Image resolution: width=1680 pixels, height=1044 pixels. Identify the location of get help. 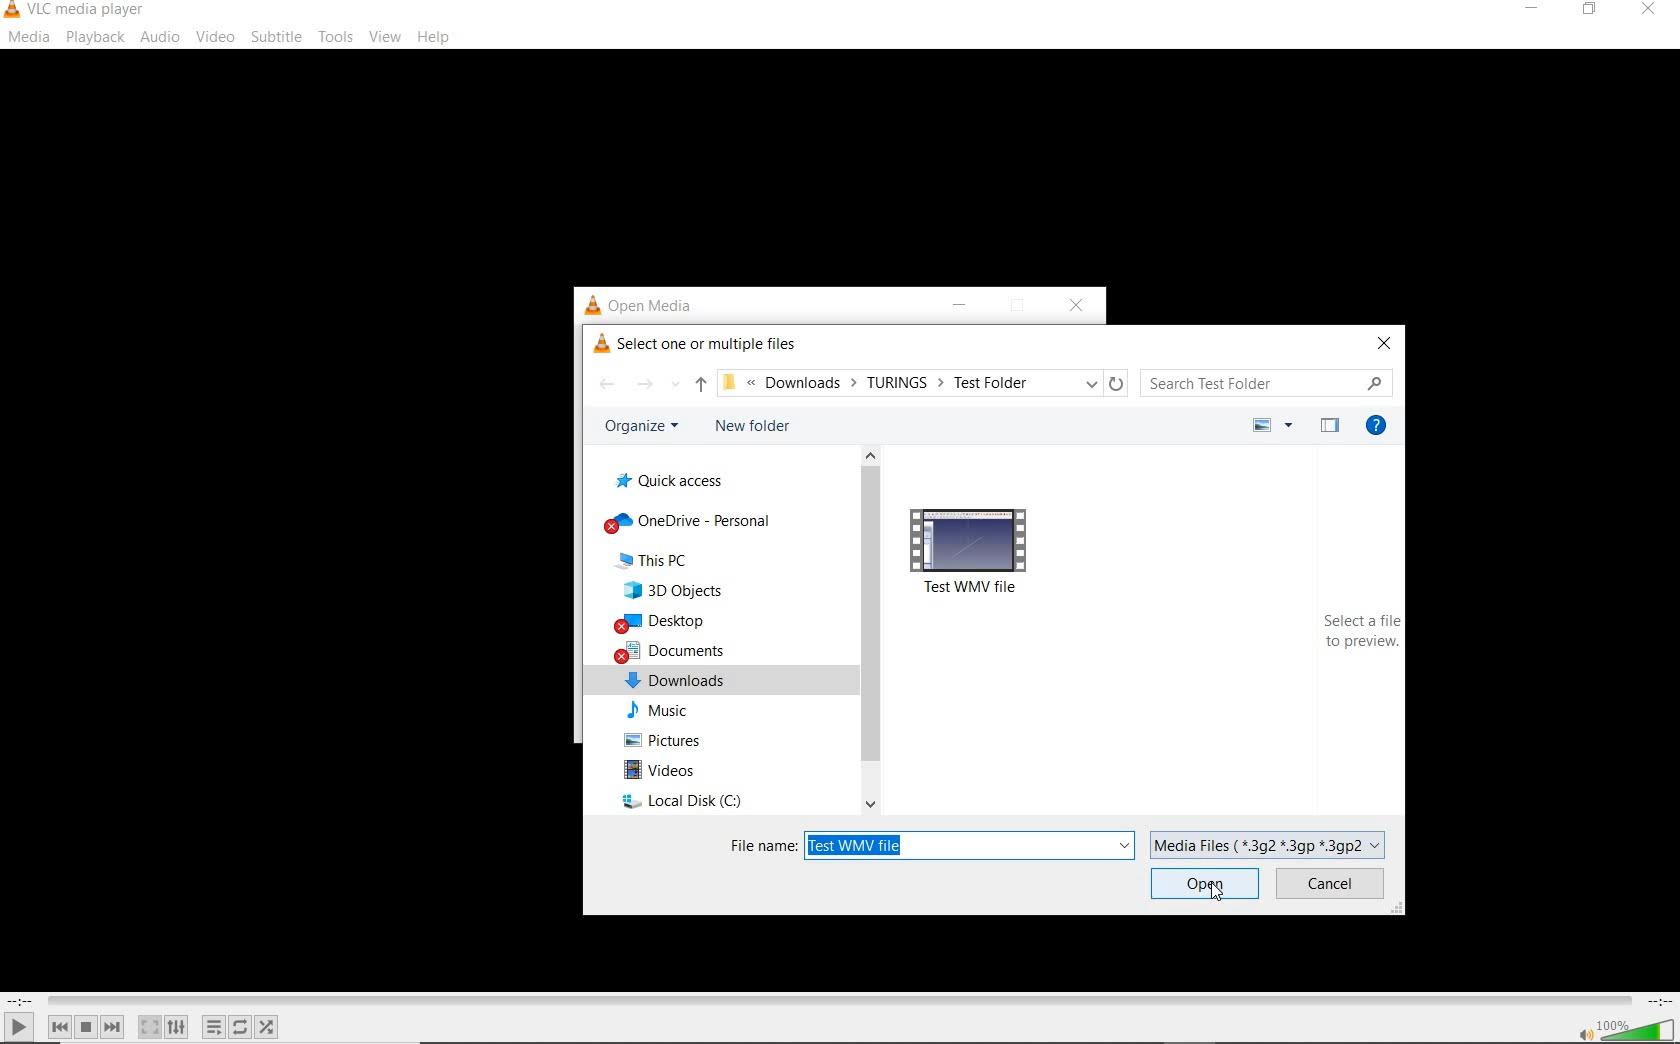
(1377, 425).